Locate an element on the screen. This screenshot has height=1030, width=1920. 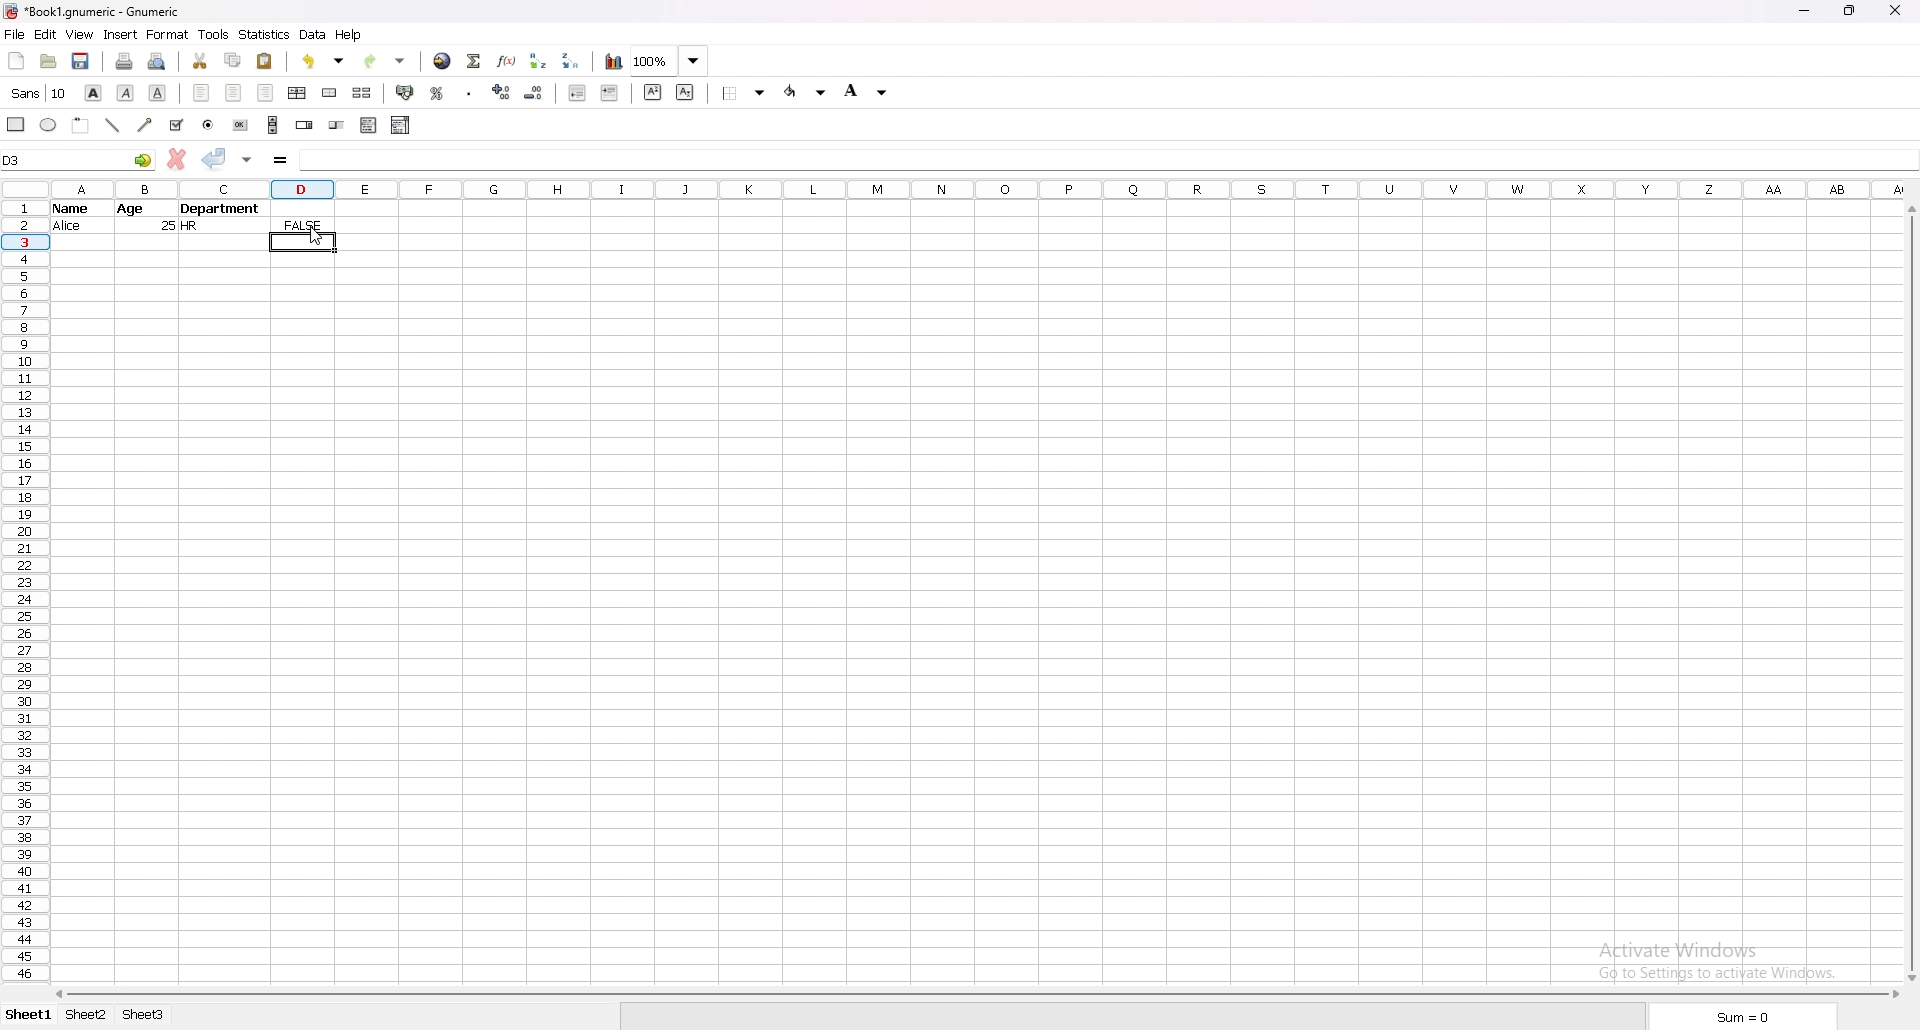
line is located at coordinates (113, 124).